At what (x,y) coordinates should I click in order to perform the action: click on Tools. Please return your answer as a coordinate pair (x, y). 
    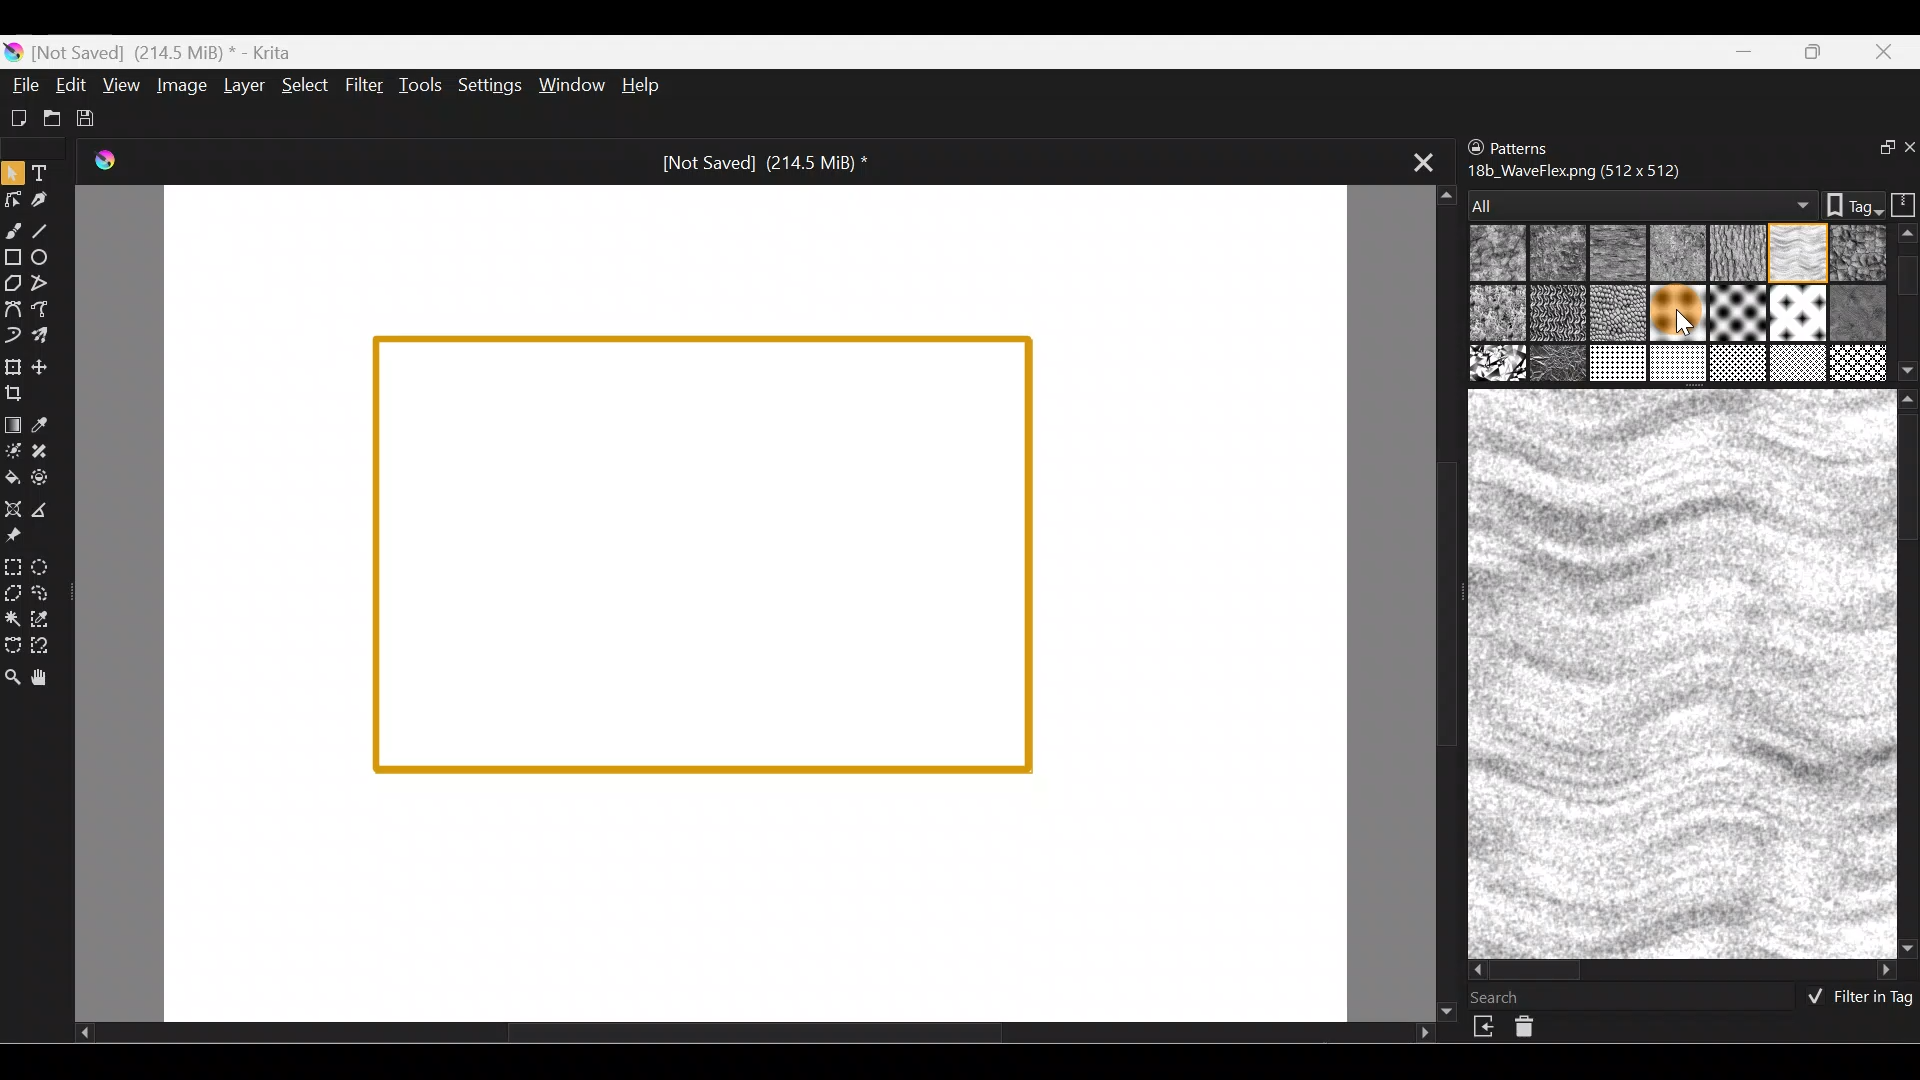
    Looking at the image, I should click on (419, 87).